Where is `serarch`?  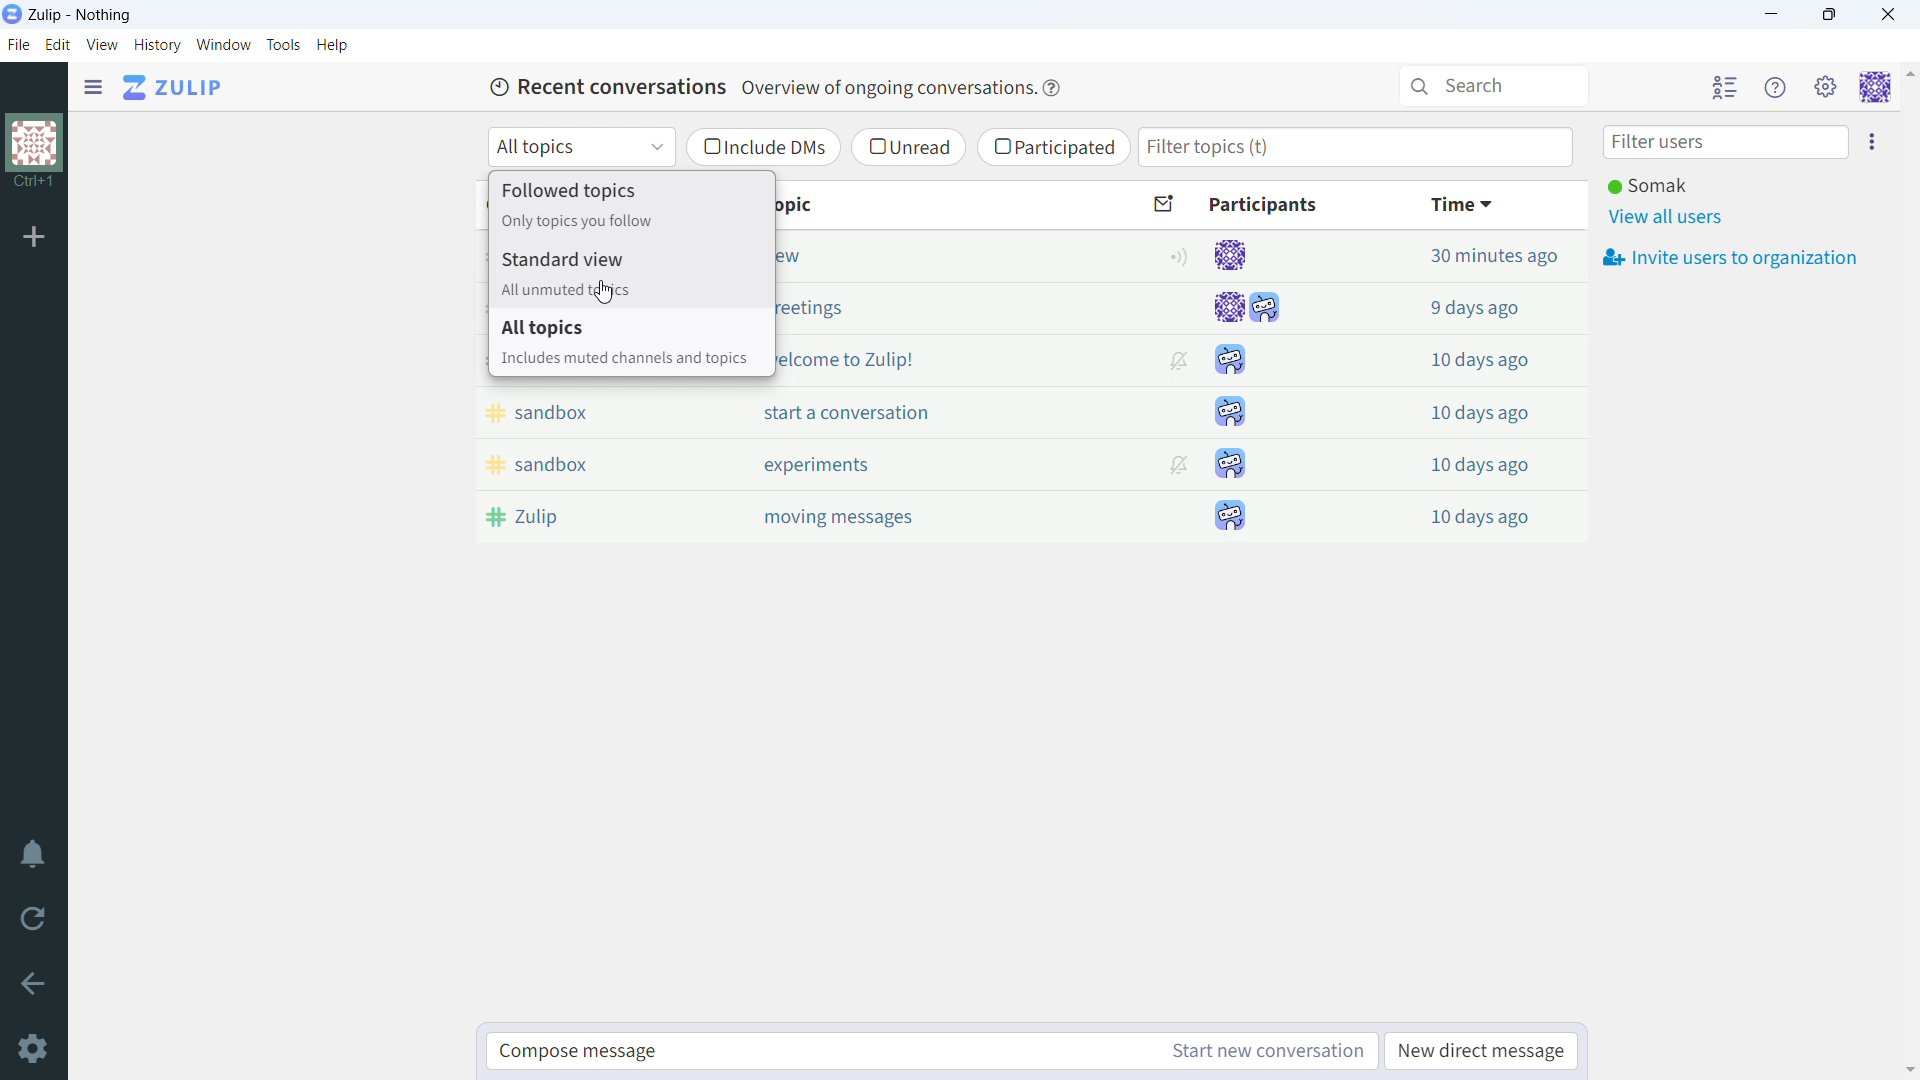 serarch is located at coordinates (1493, 86).